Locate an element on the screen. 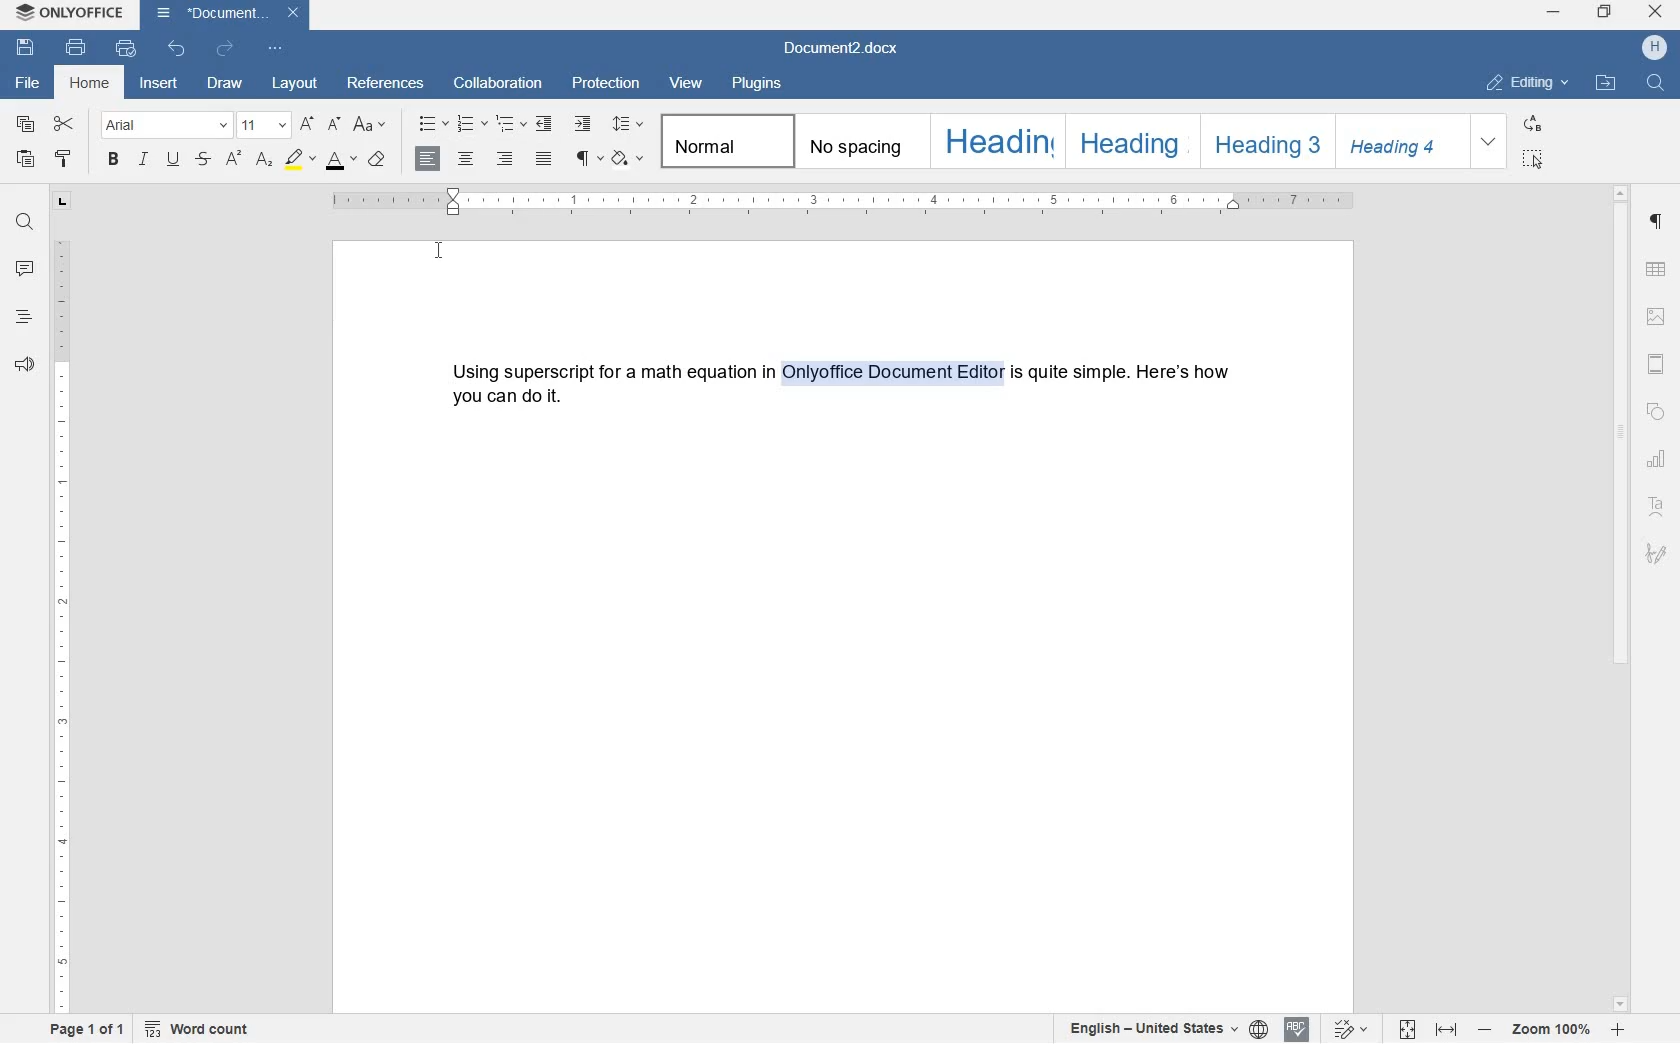 The height and width of the screenshot is (1044, 1680). superscript is located at coordinates (234, 159).